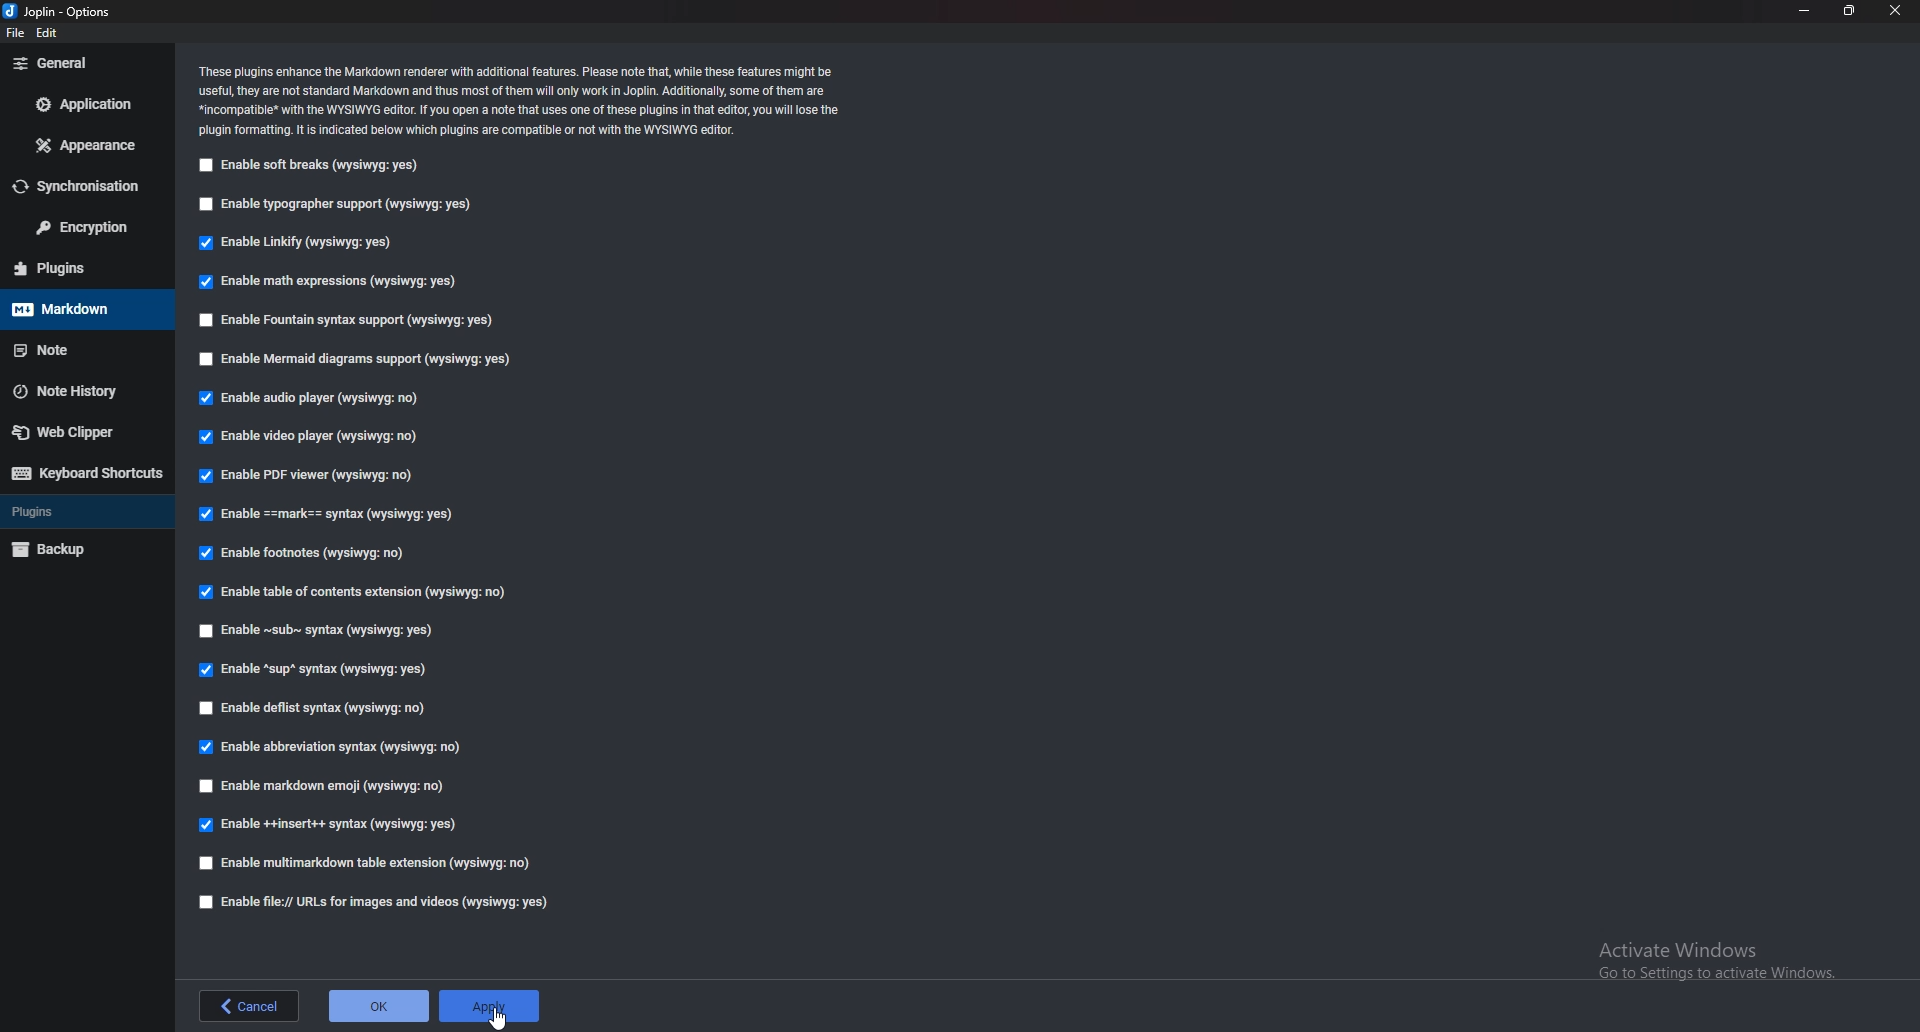 The image size is (1920, 1032). Describe the element at coordinates (79, 549) in the screenshot. I see `Backup` at that location.